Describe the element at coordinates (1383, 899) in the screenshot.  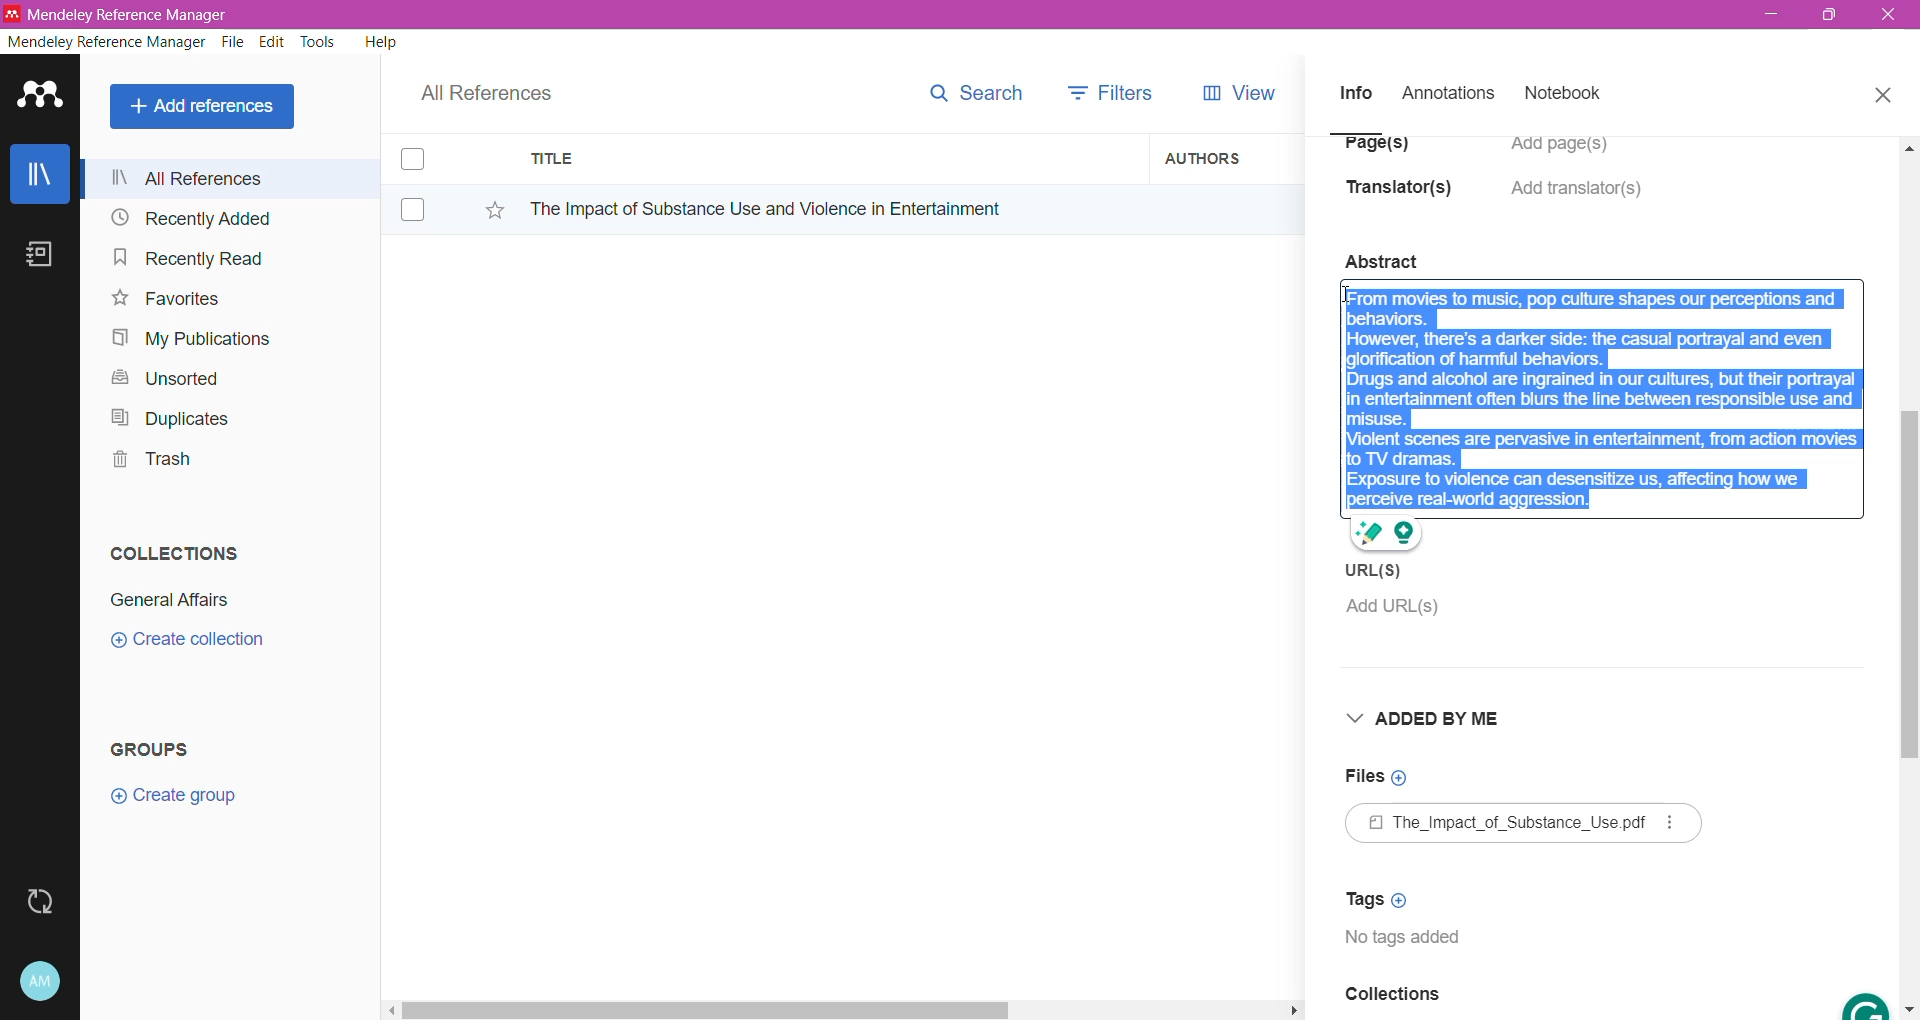
I see `Click to Add Tags` at that location.